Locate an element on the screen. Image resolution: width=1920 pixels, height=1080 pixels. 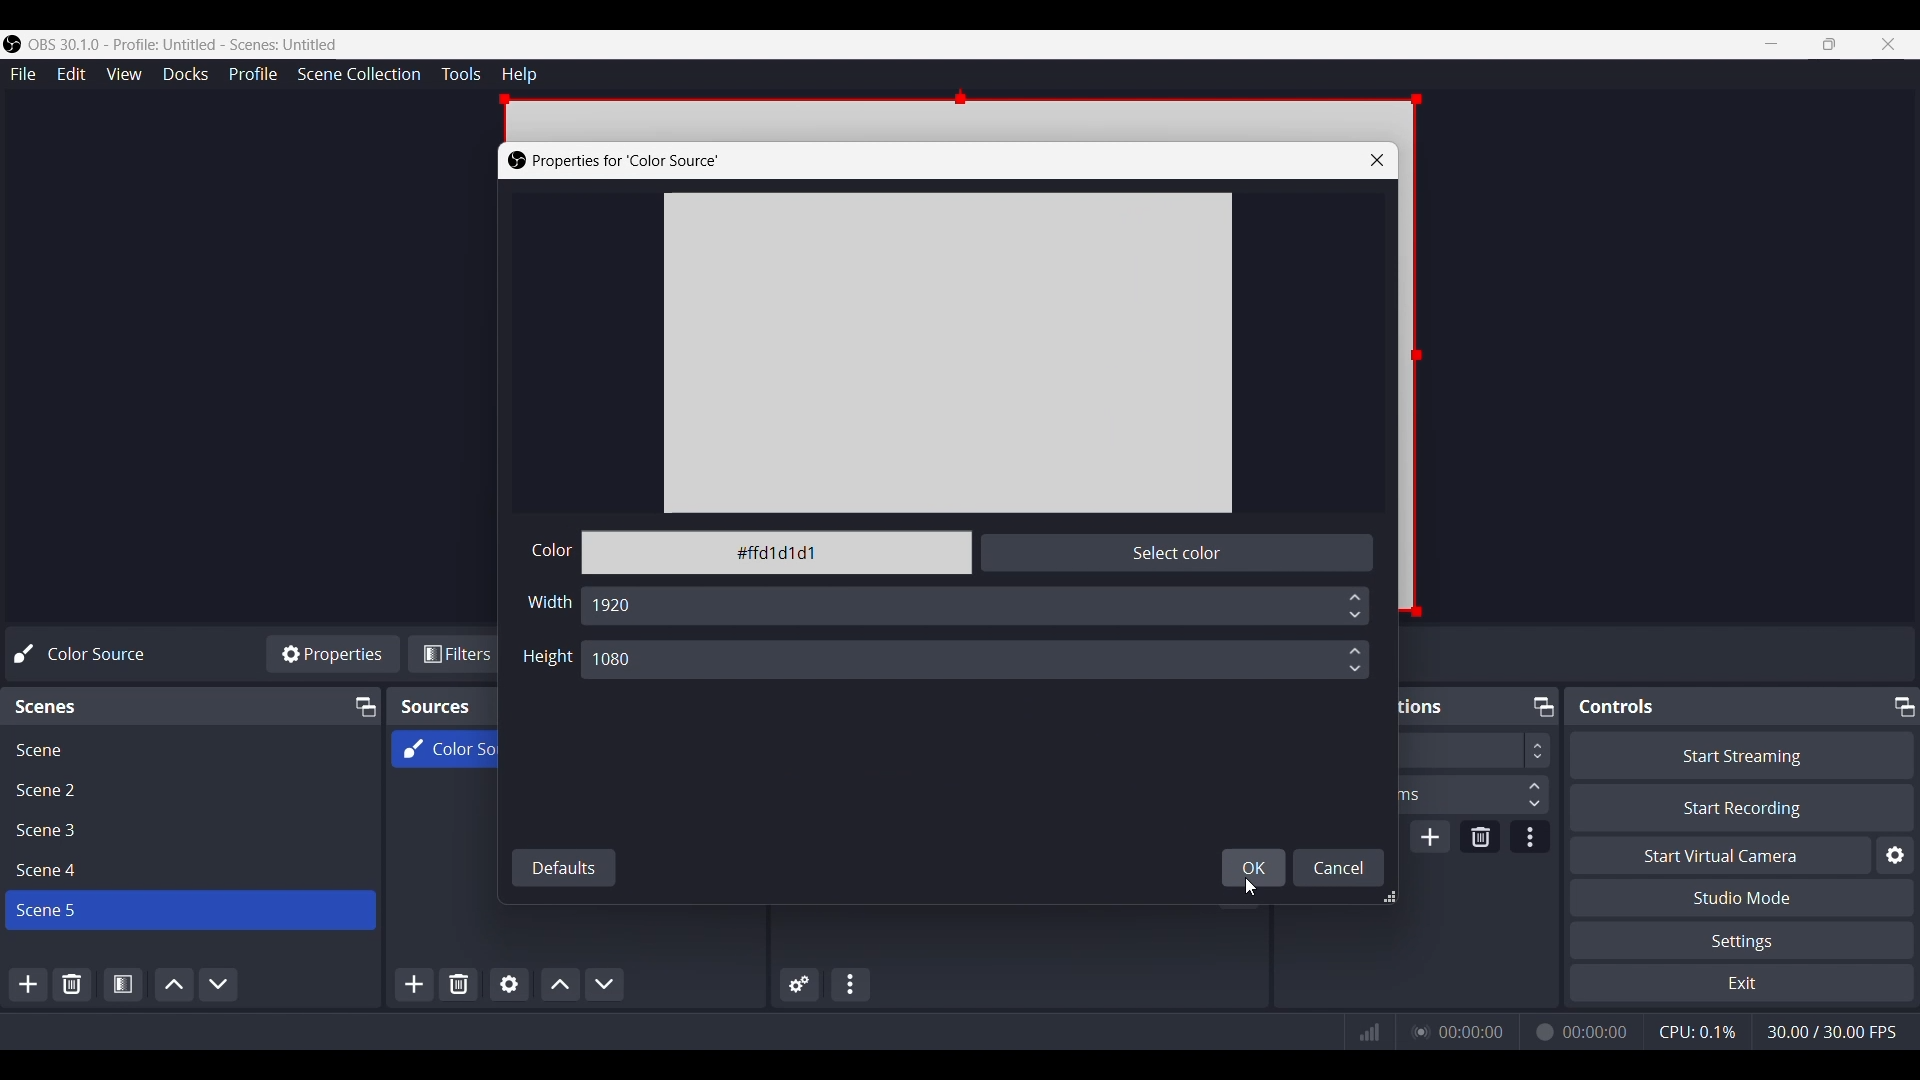
1080 is located at coordinates (628, 662).